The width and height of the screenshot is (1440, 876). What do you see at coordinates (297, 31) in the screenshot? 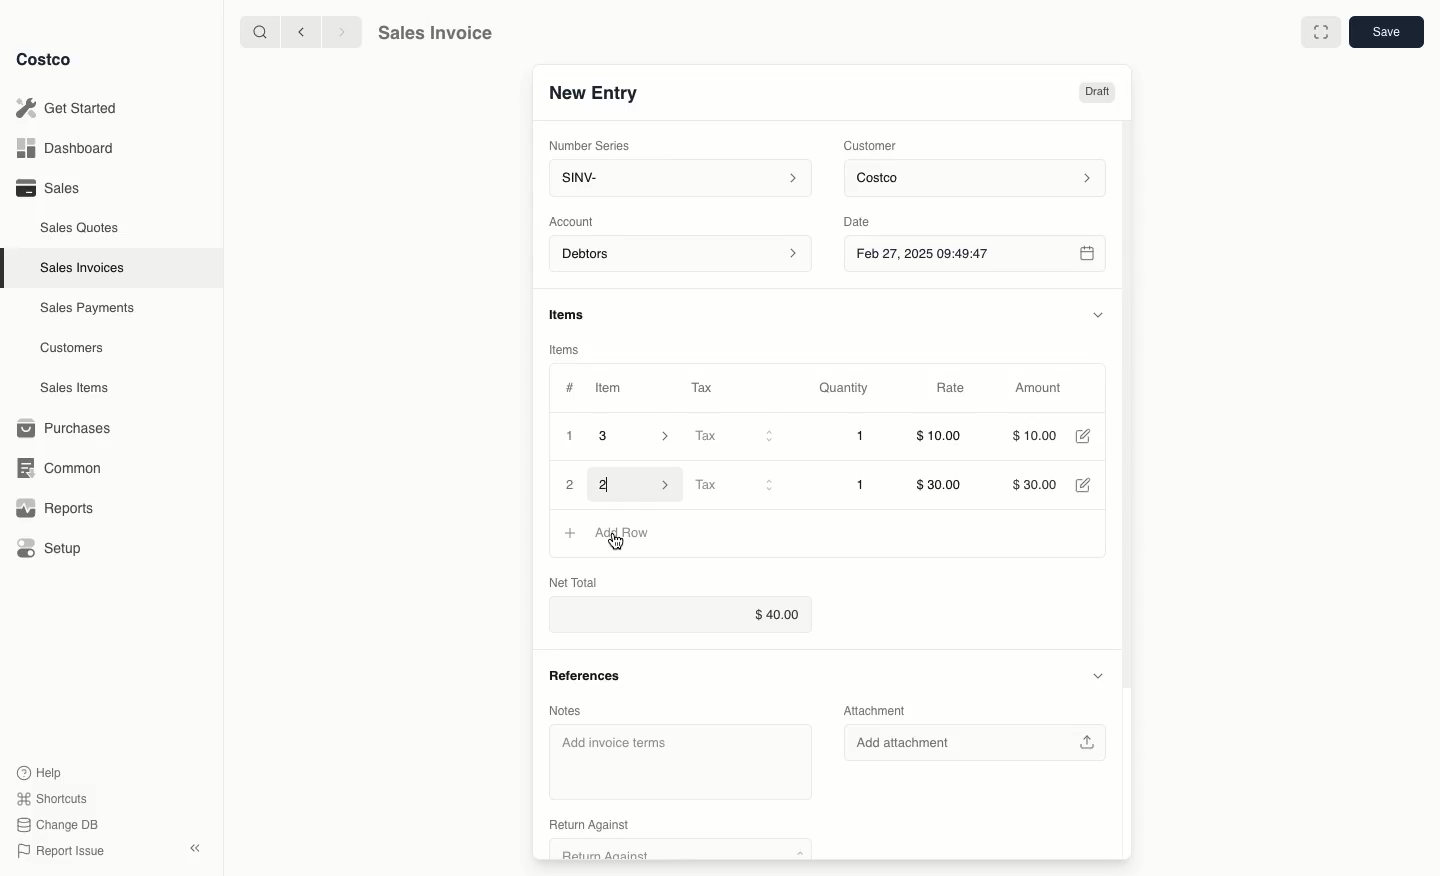
I see `backward` at bounding box center [297, 31].